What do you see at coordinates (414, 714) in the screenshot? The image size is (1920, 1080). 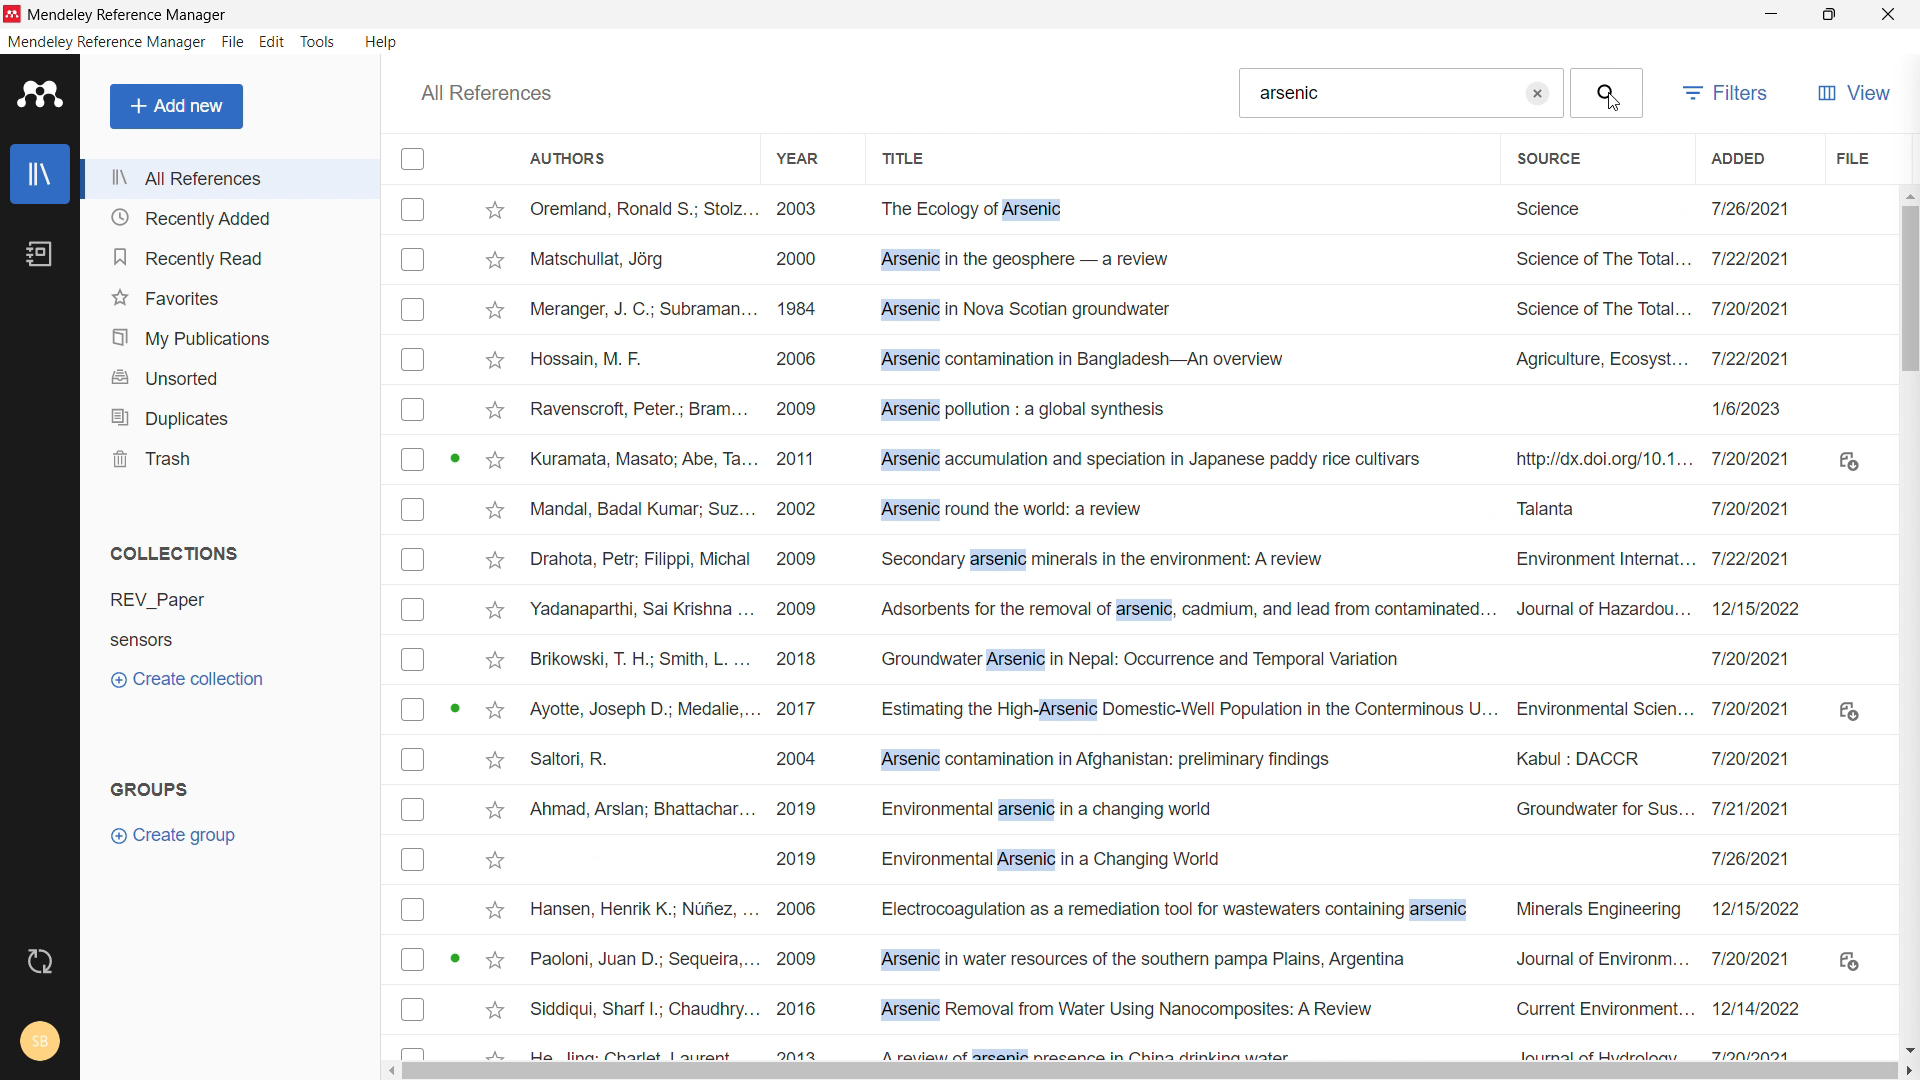 I see `Checkbox` at bounding box center [414, 714].